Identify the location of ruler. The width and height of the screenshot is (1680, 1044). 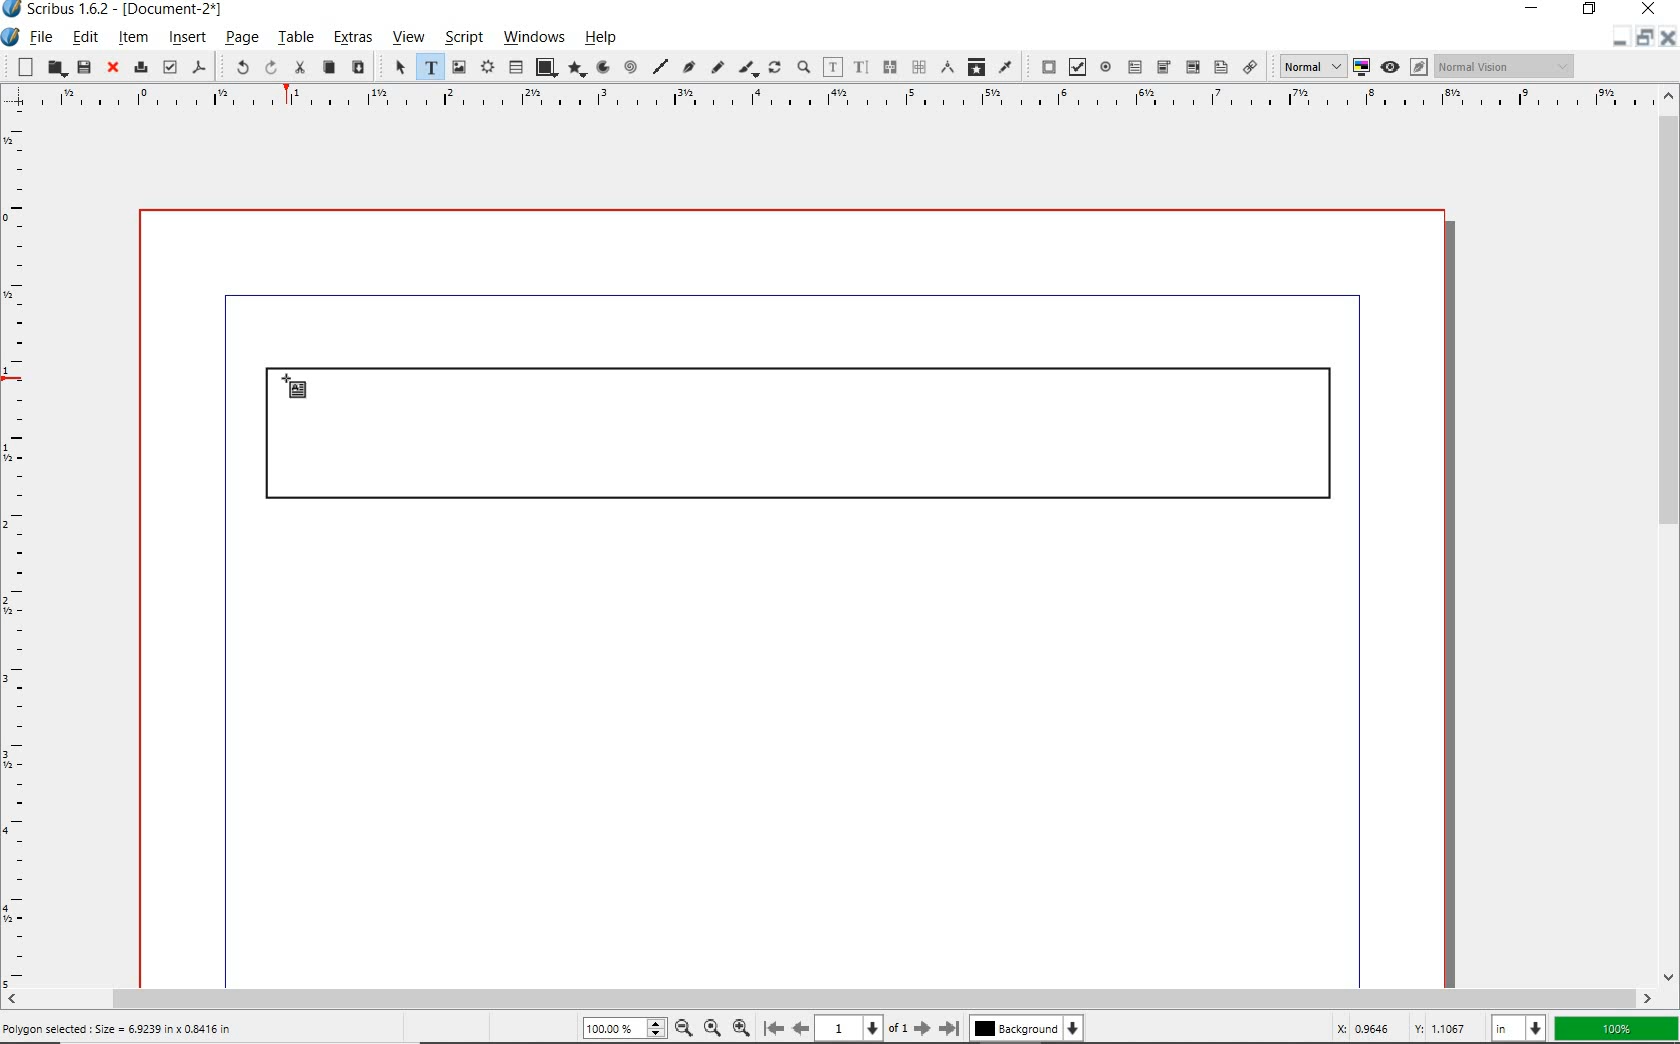
(19, 549).